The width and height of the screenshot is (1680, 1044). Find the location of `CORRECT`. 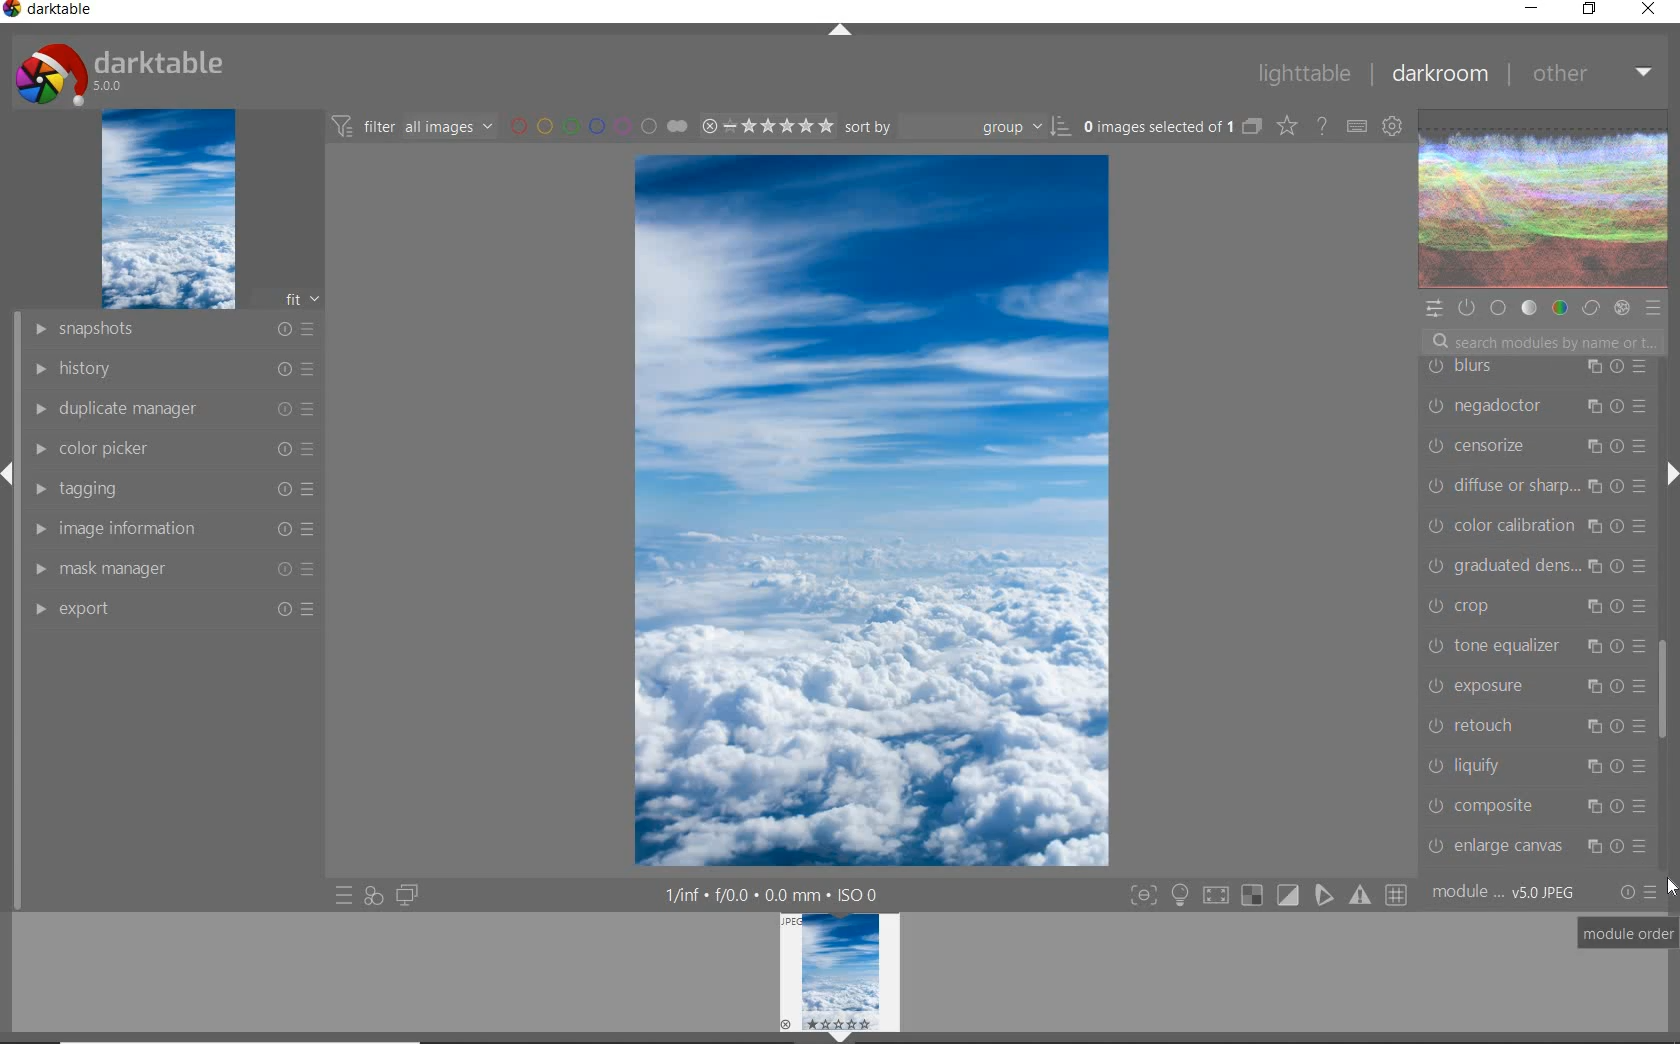

CORRECT is located at coordinates (1590, 307).